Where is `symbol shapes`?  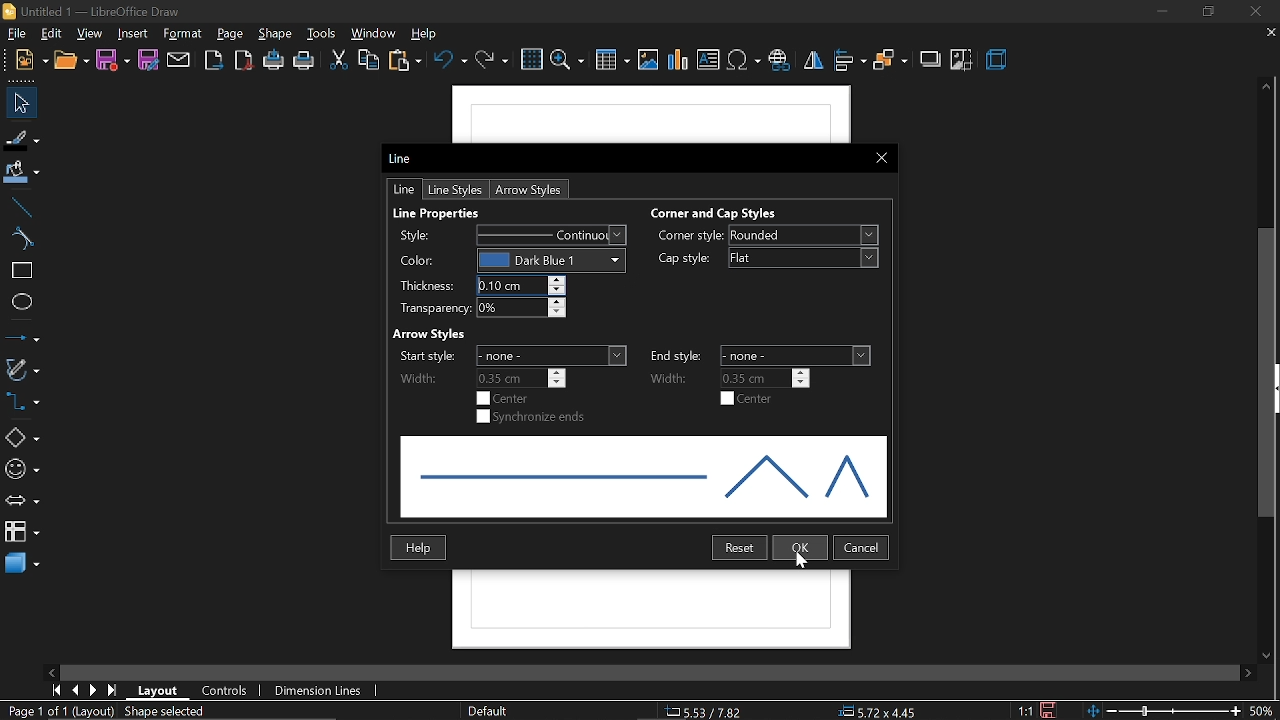
symbol shapes is located at coordinates (21, 470).